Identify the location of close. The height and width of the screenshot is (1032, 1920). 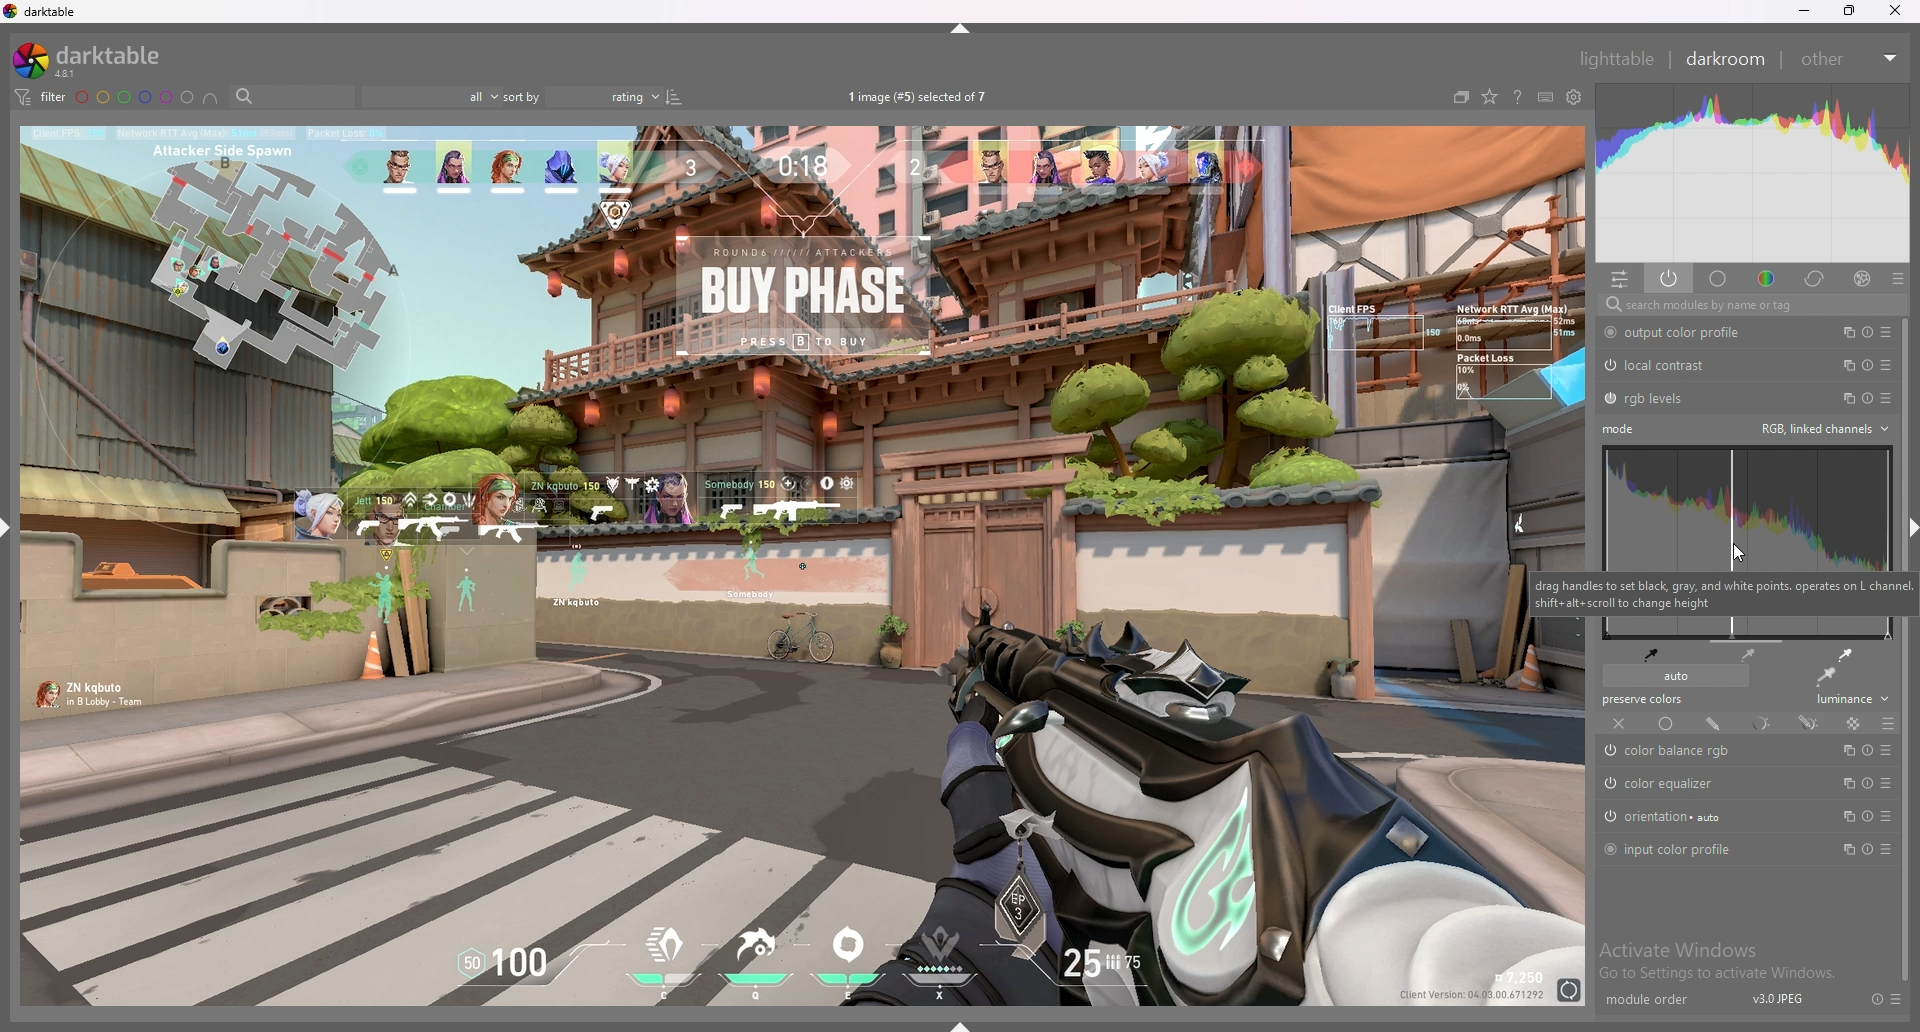
(1896, 11).